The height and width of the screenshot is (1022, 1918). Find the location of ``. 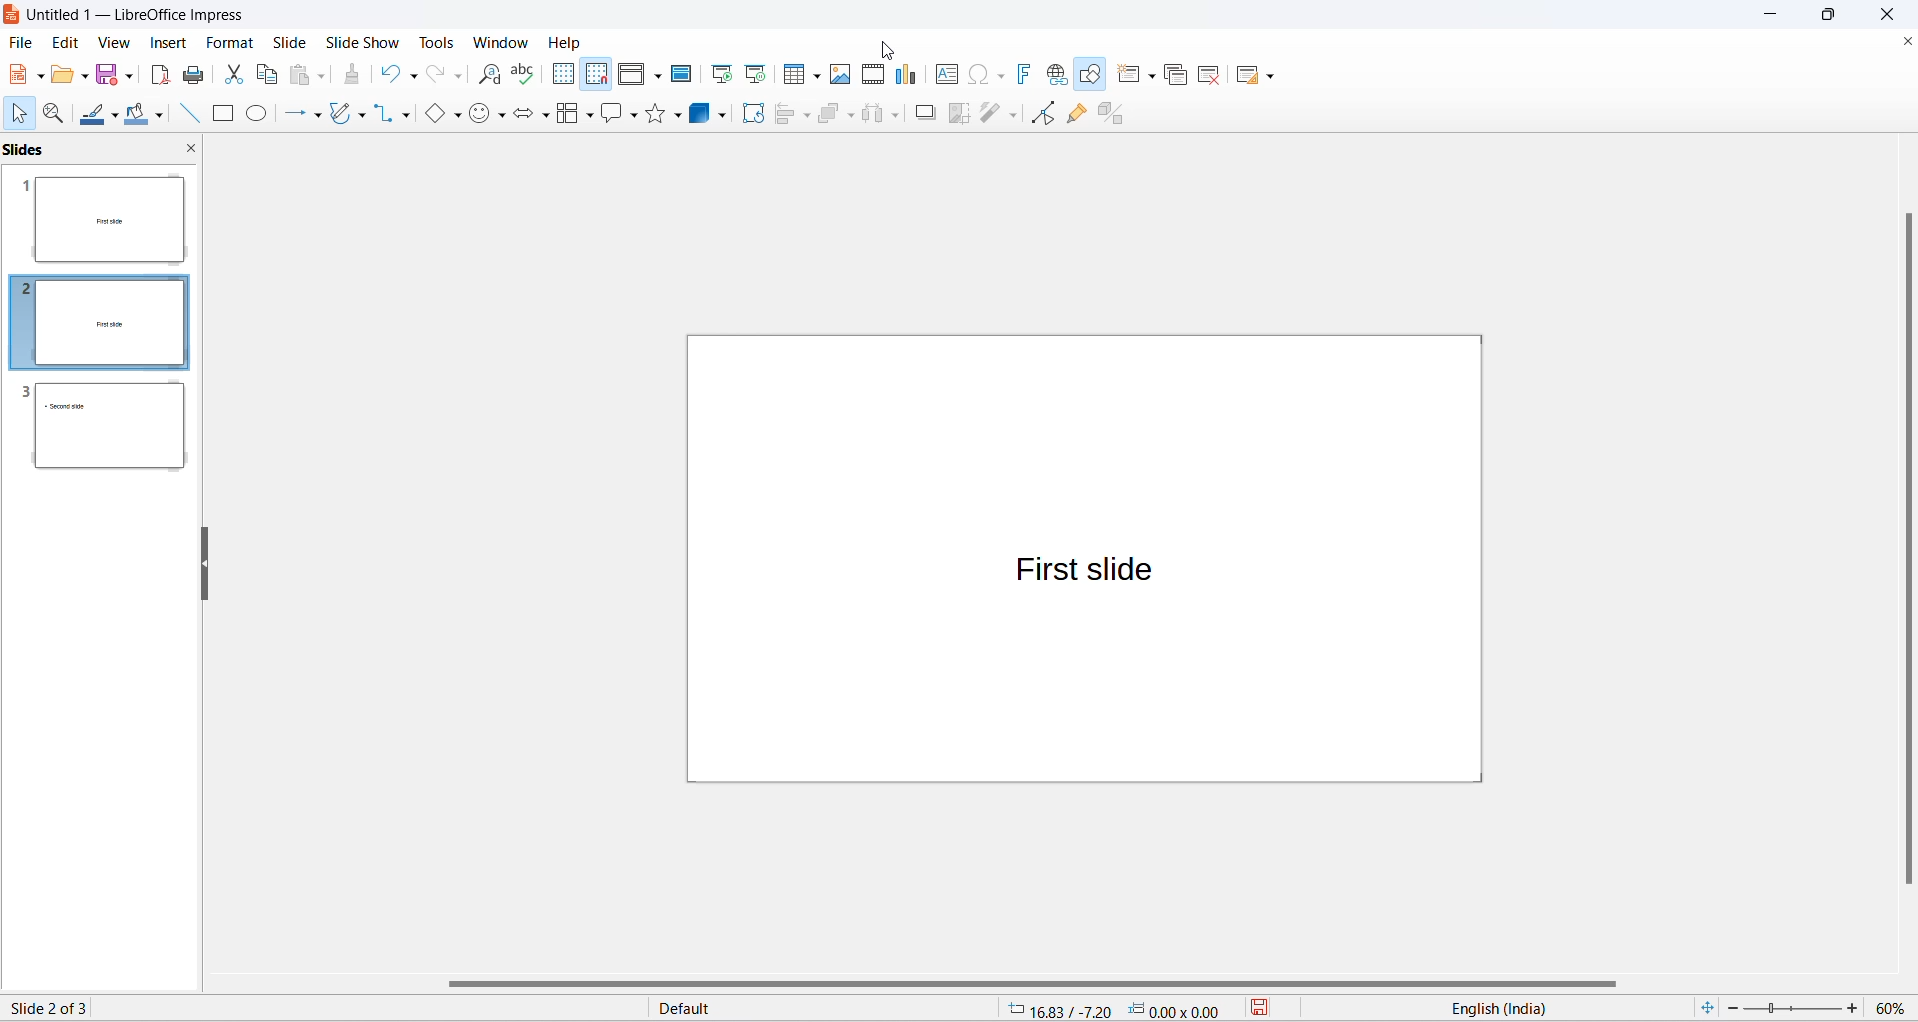

 is located at coordinates (19, 115).